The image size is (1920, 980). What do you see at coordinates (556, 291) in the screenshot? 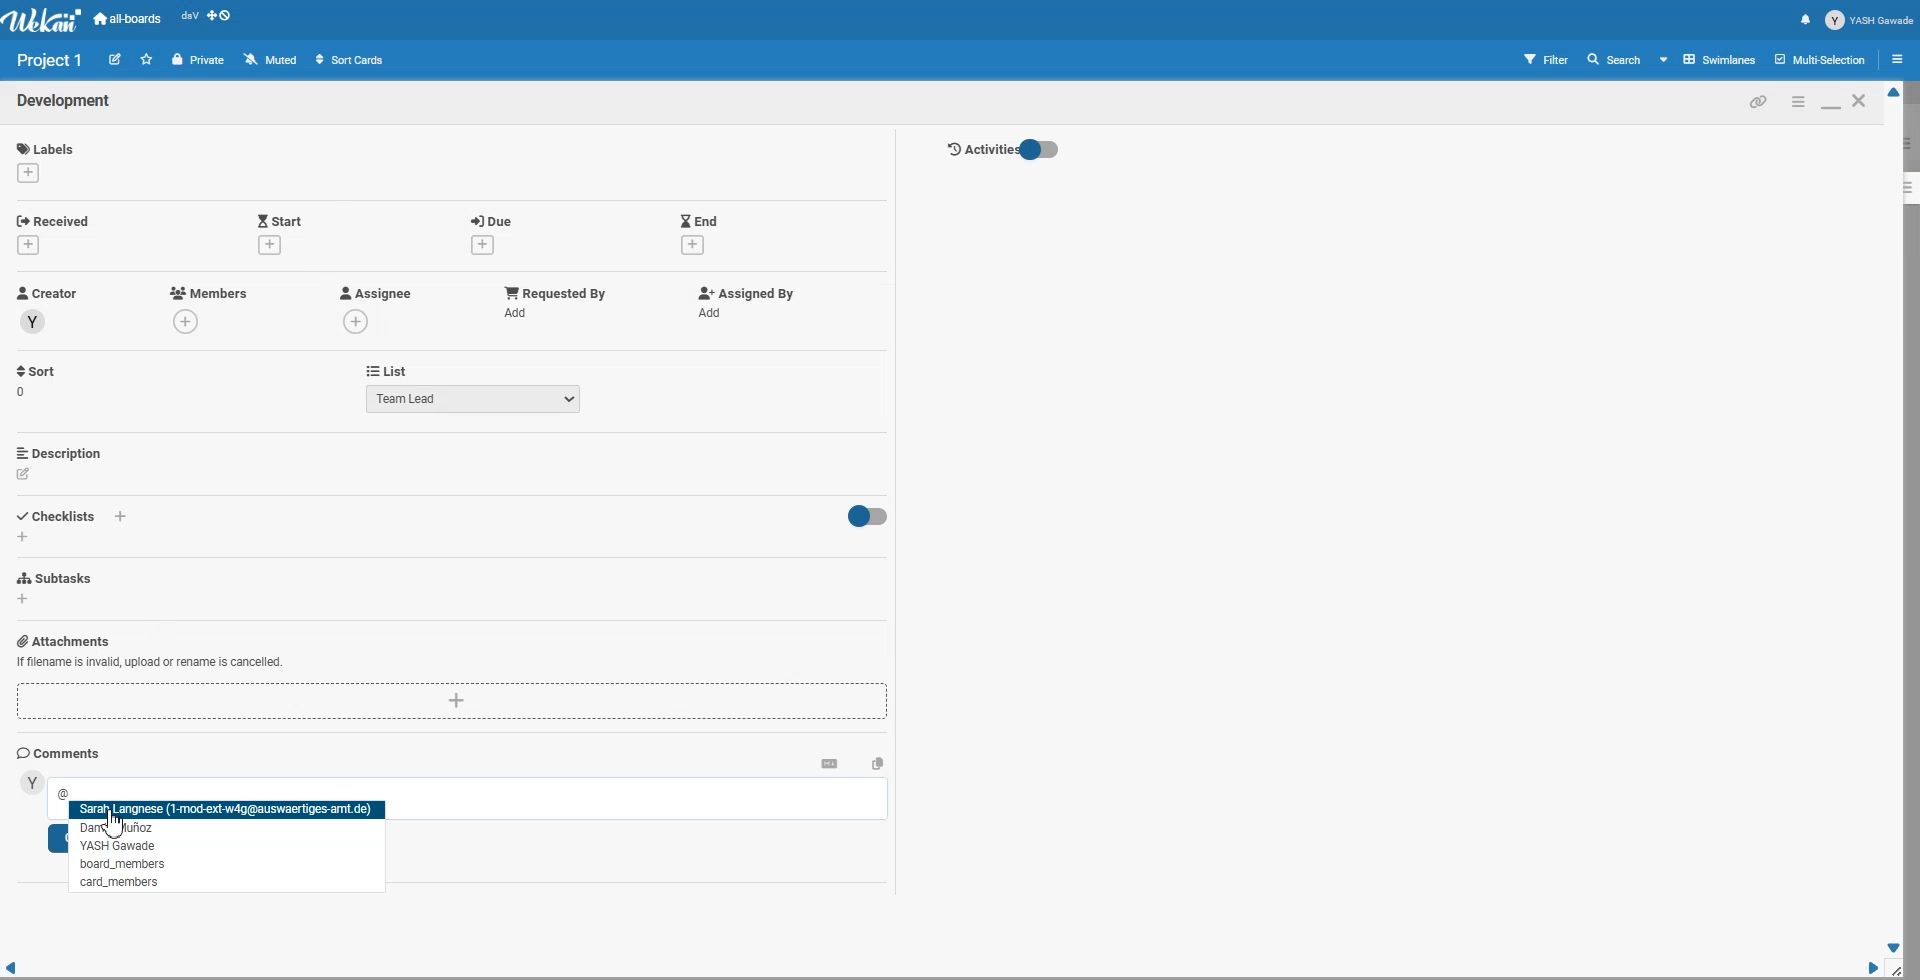
I see `Add Requested by` at bounding box center [556, 291].